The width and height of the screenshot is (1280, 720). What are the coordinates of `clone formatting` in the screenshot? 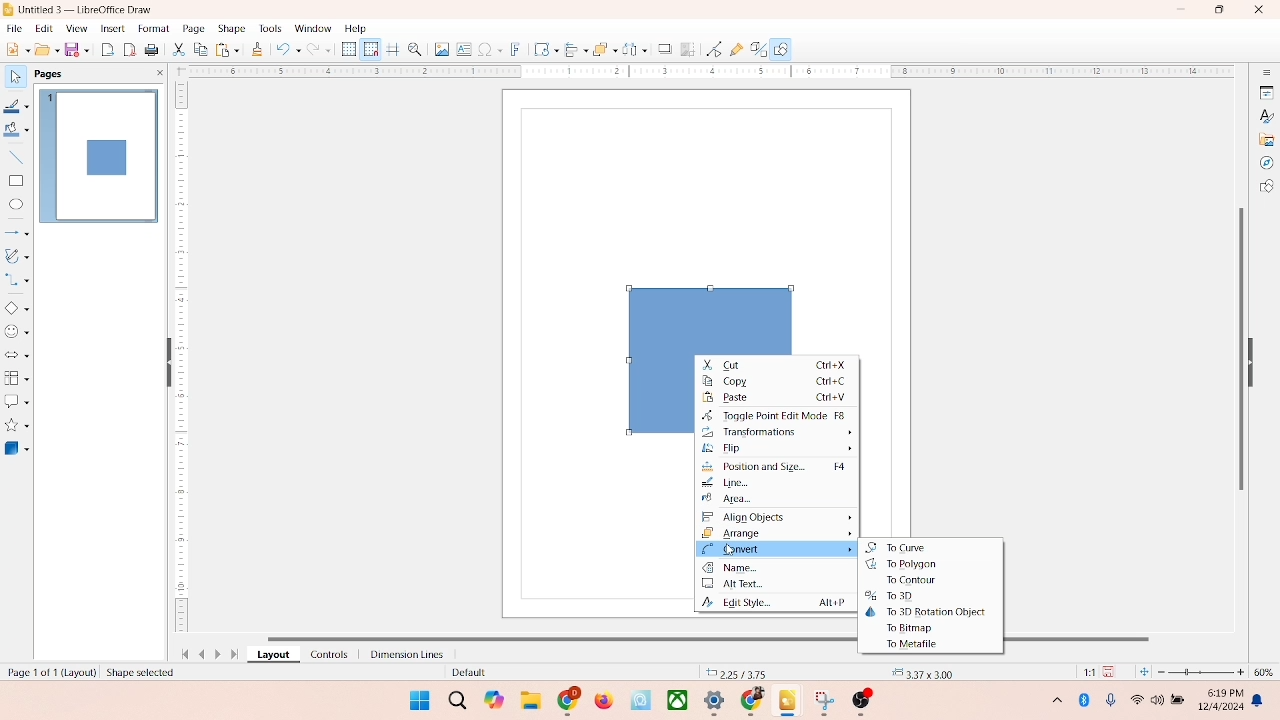 It's located at (256, 49).